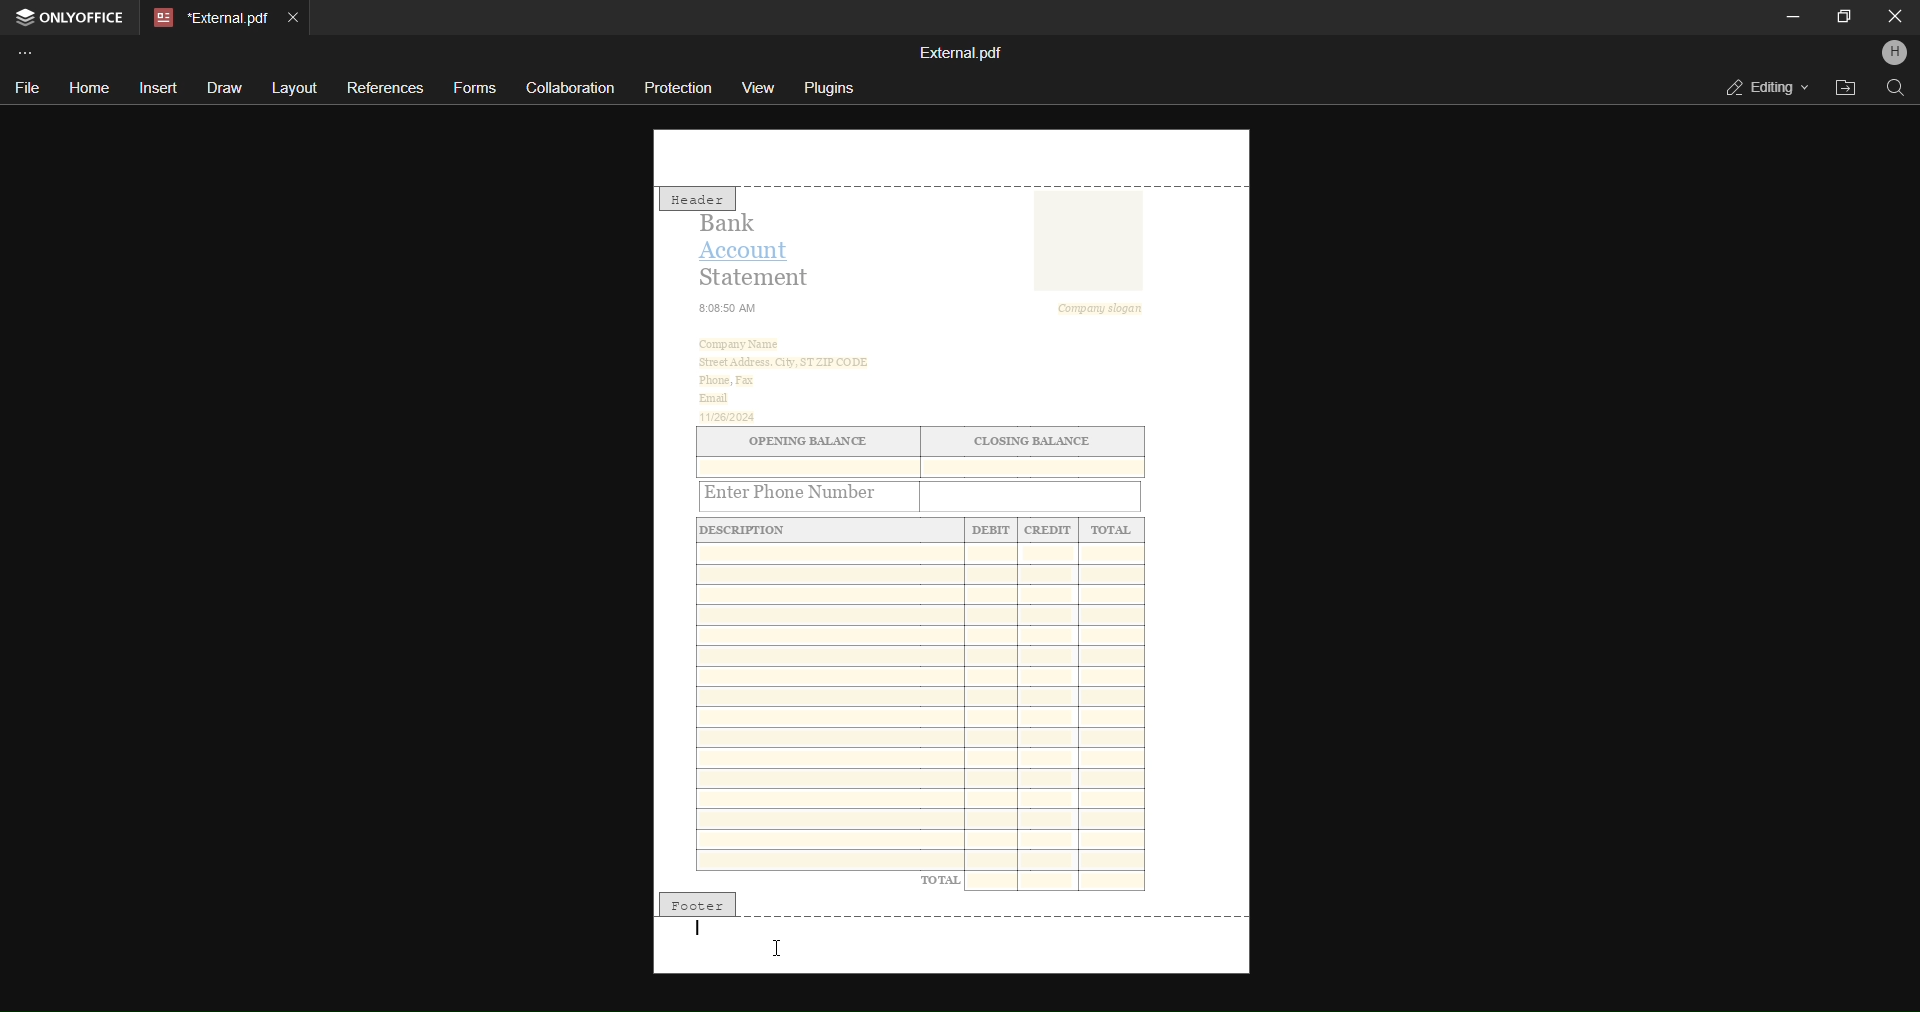 This screenshot has width=1920, height=1012. I want to click on collaboration, so click(569, 87).